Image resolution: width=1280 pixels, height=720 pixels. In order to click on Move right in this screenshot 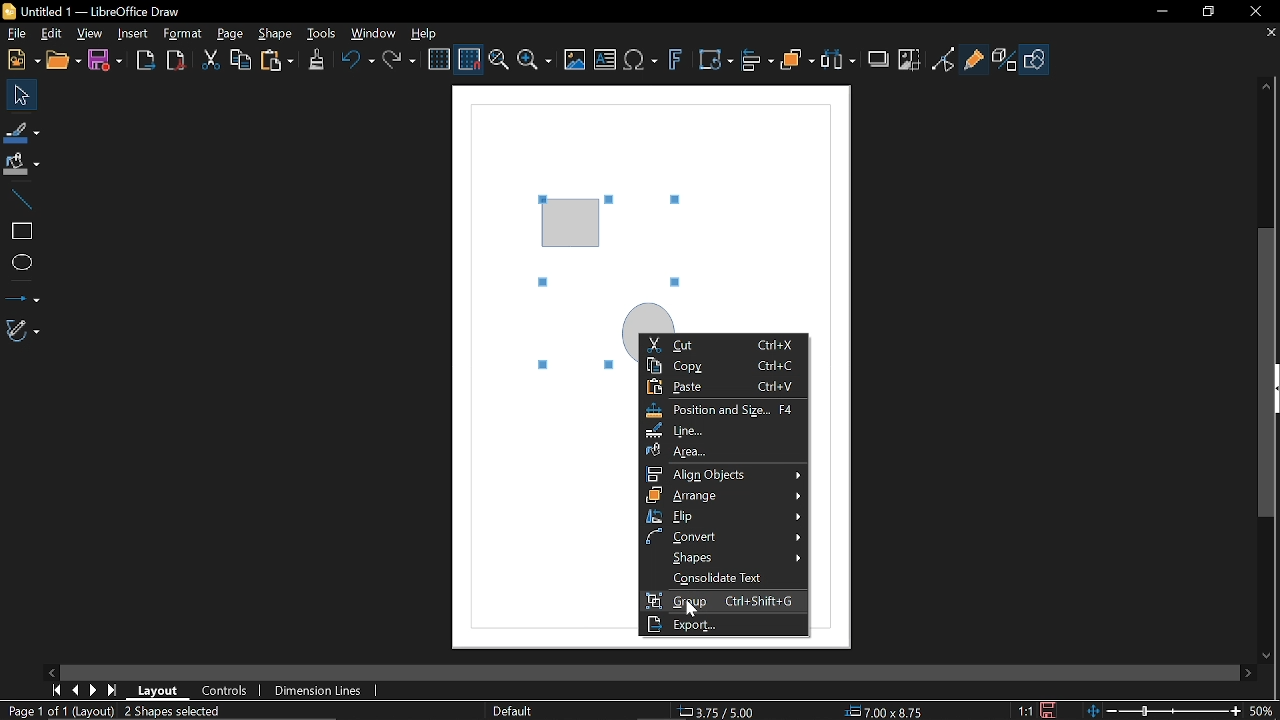, I will do `click(1250, 674)`.